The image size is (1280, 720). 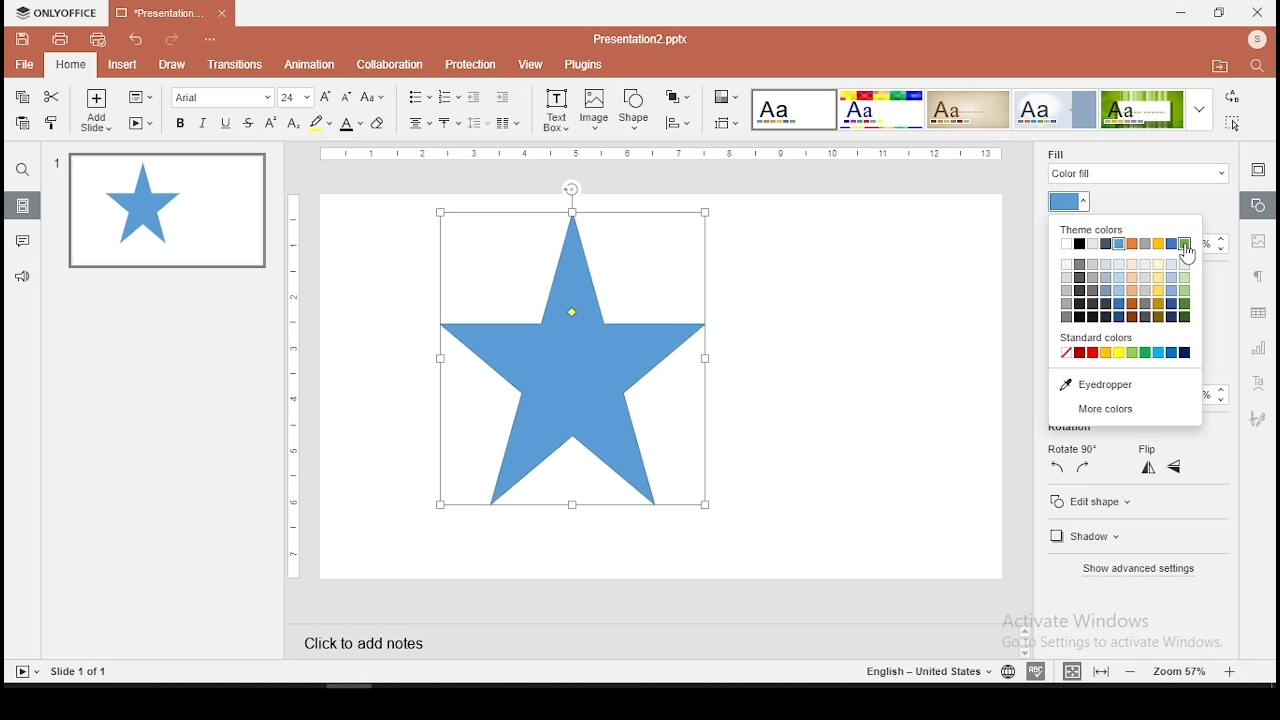 I want to click on transitions, so click(x=235, y=67).